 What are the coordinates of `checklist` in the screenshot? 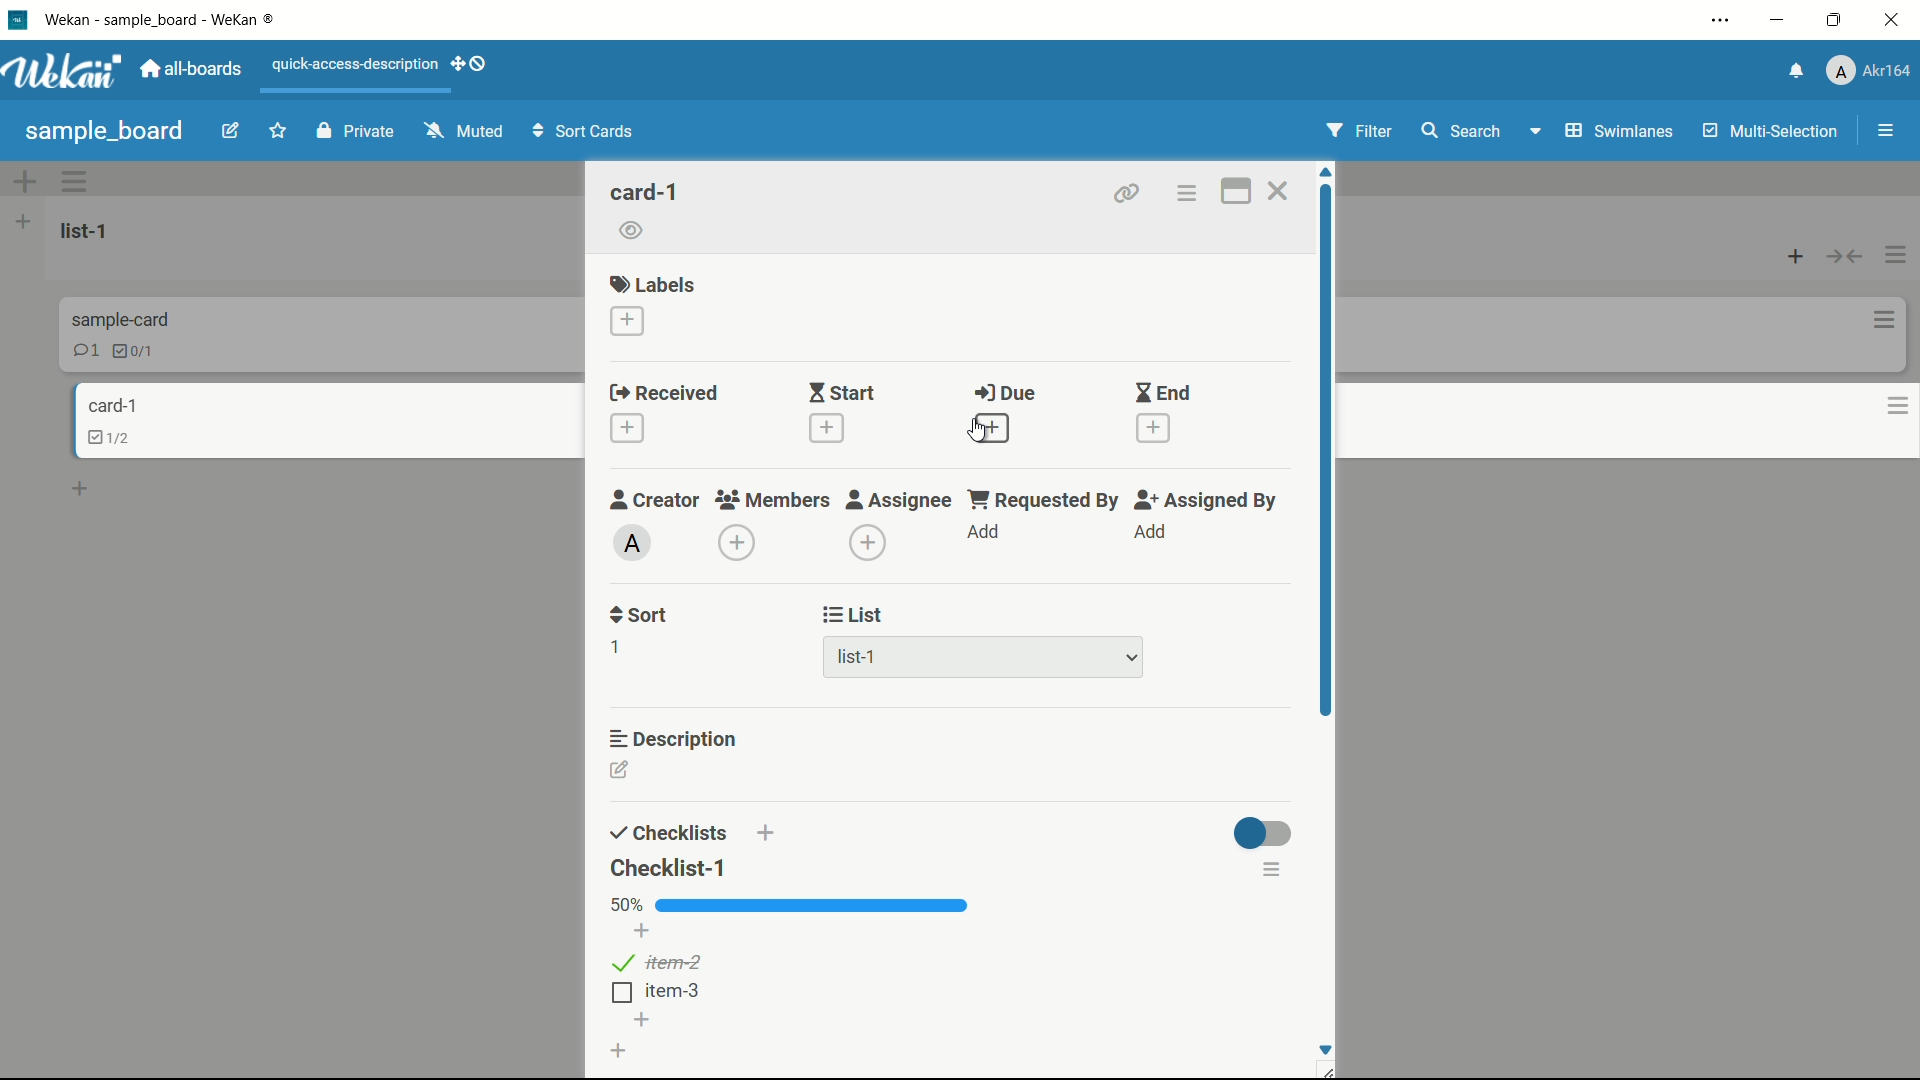 It's located at (136, 354).